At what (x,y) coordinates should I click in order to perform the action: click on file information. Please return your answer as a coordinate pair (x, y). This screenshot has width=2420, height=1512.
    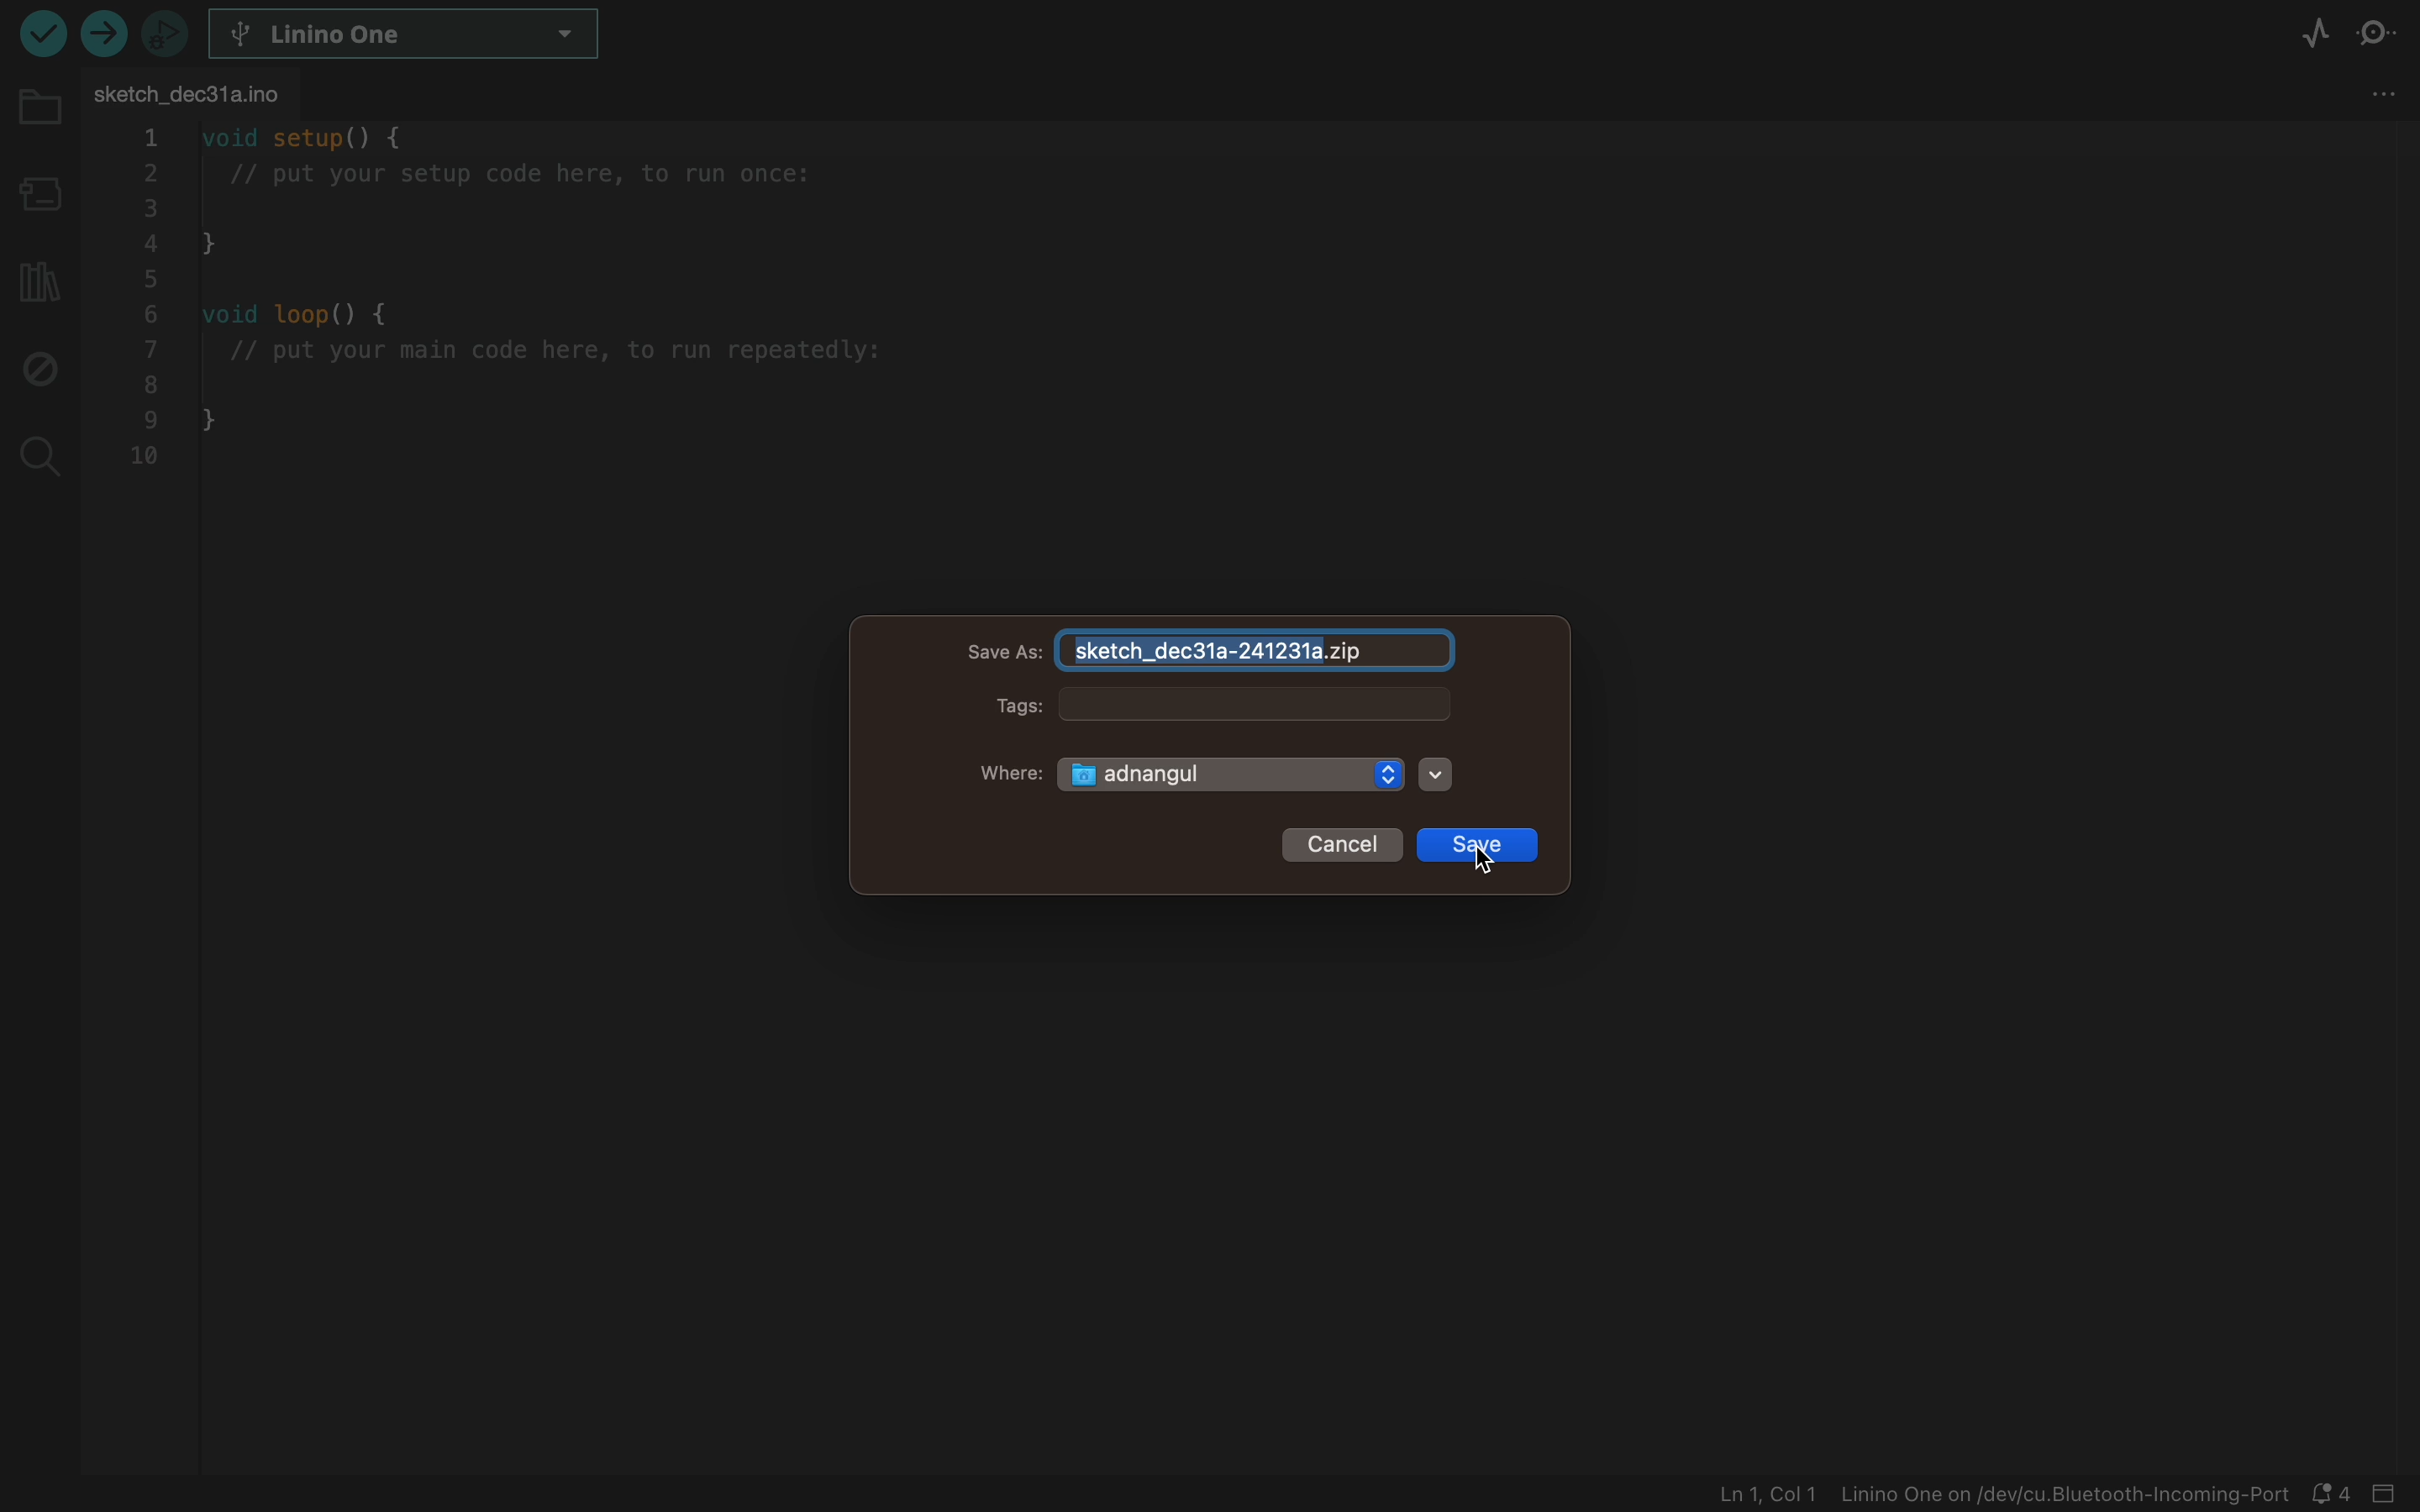
    Looking at the image, I should click on (1997, 1496).